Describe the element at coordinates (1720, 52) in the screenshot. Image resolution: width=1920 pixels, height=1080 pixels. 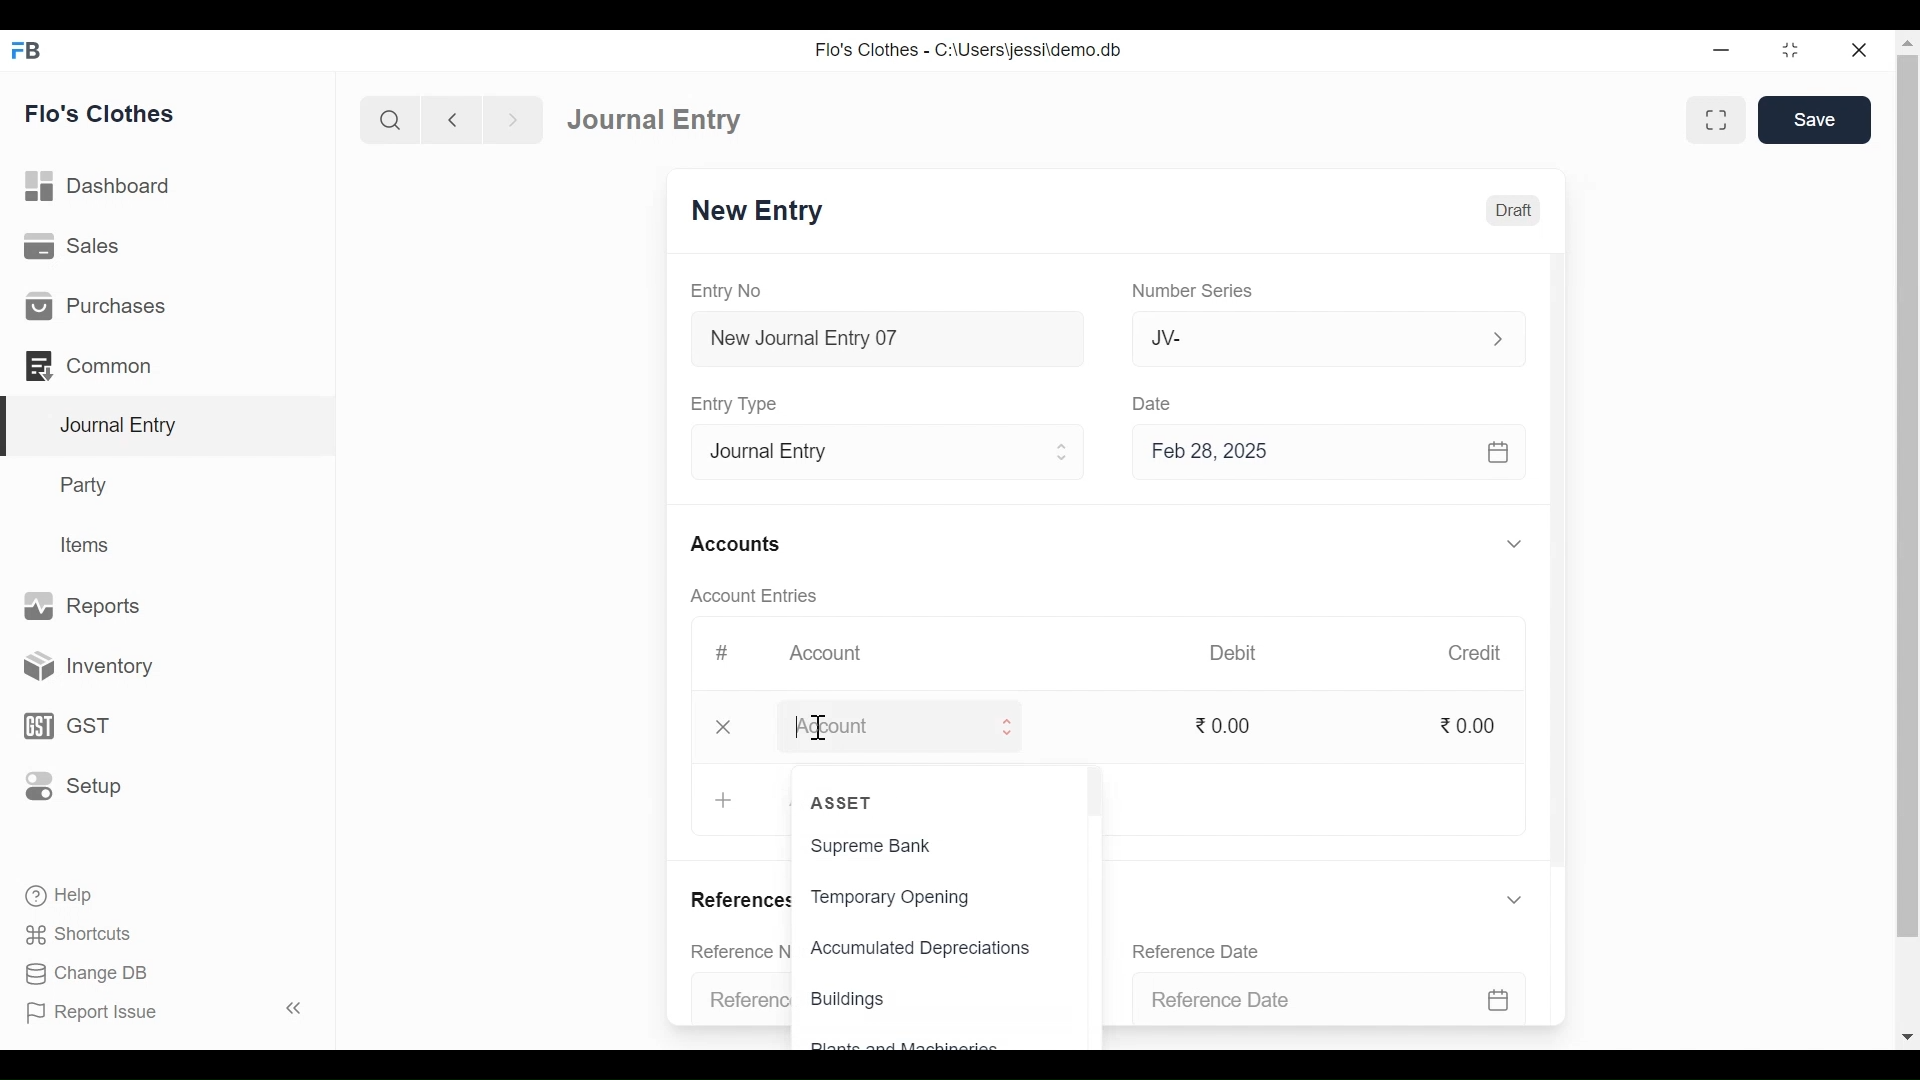
I see `minimize` at that location.